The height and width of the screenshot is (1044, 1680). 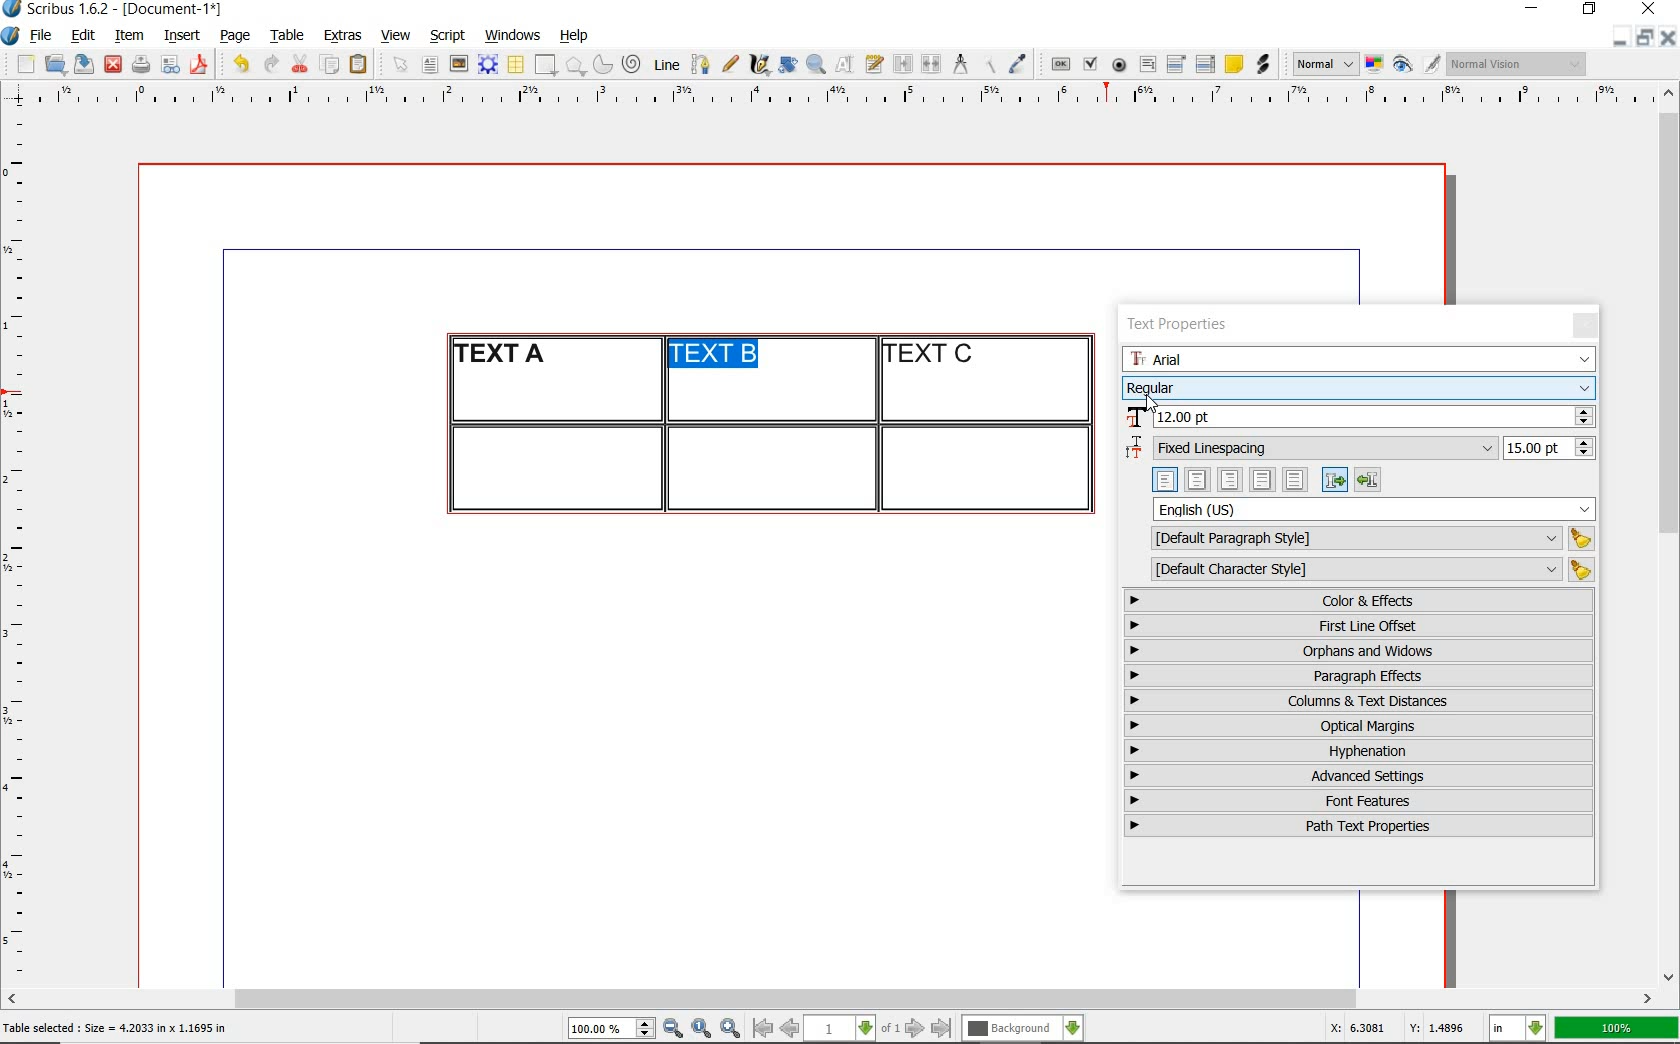 What do you see at coordinates (1265, 64) in the screenshot?
I see `link annotation` at bounding box center [1265, 64].